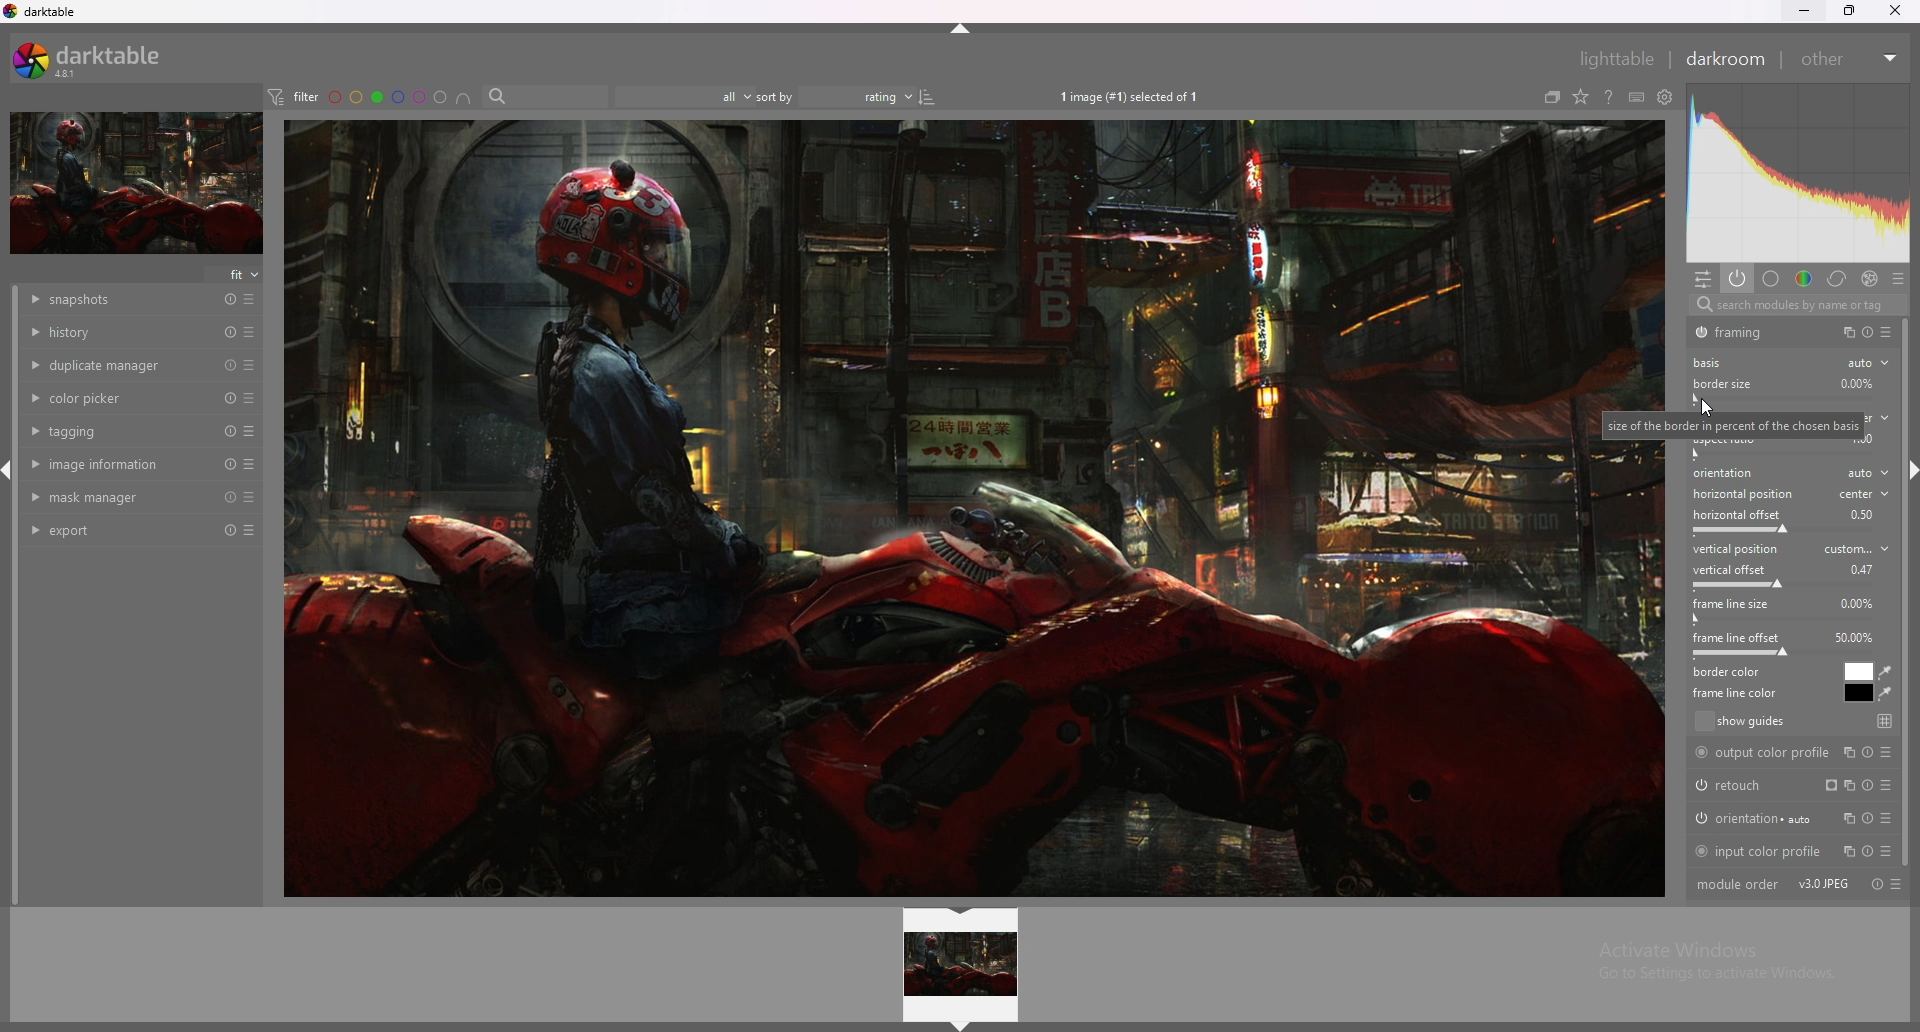 This screenshot has width=1920, height=1032. Describe the element at coordinates (1794, 753) in the screenshot. I see `output color profile` at that location.